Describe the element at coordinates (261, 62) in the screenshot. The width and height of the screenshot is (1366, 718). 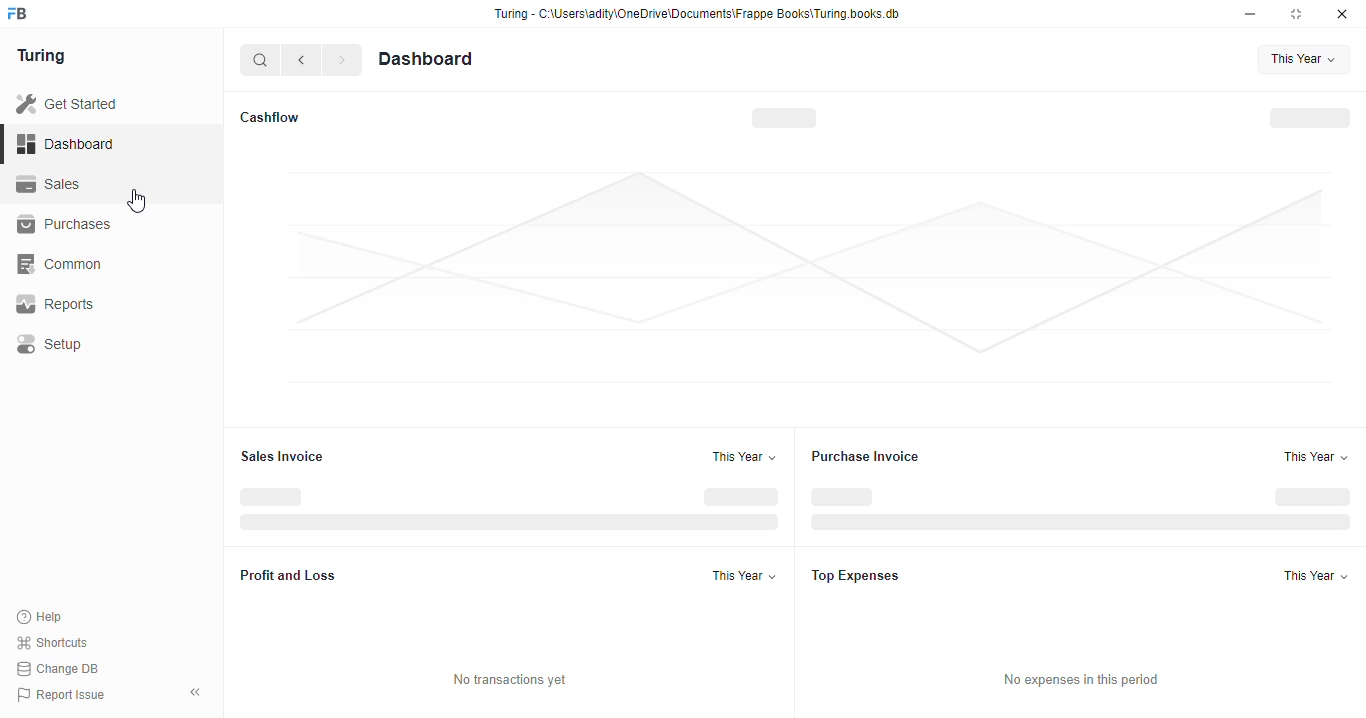
I see `search` at that location.